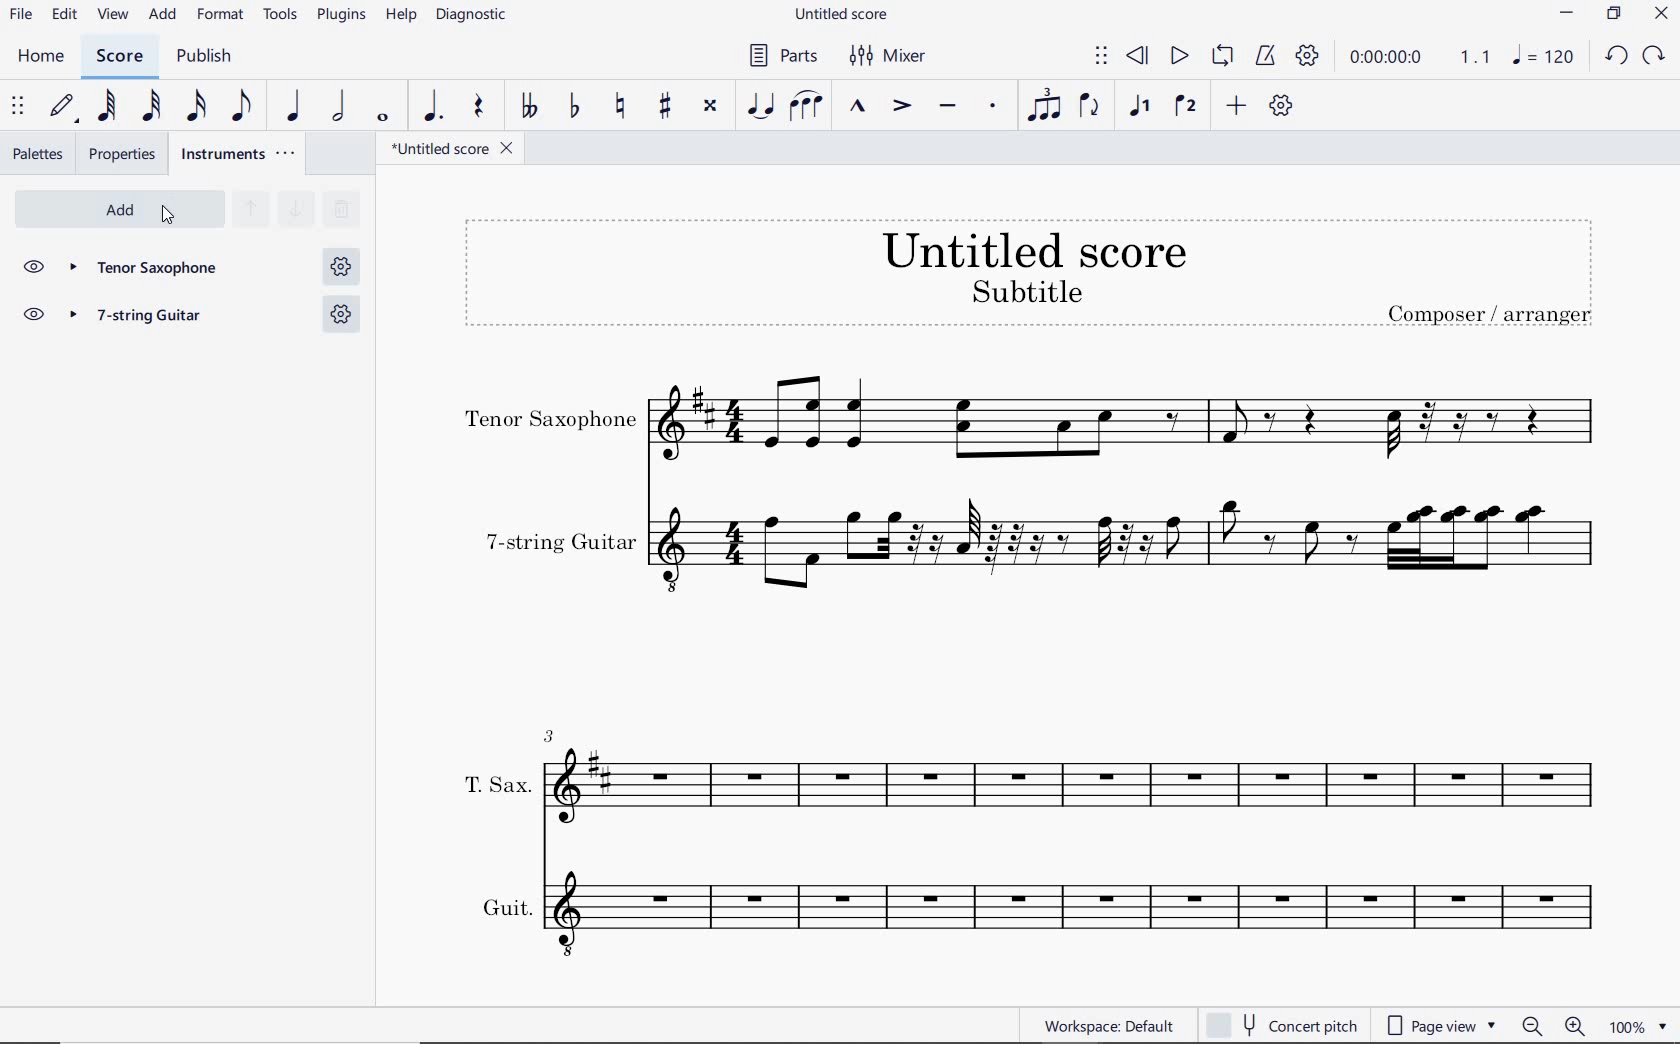 The width and height of the screenshot is (1680, 1044). Describe the element at coordinates (578, 105) in the screenshot. I see `TOGGLE FLAT` at that location.